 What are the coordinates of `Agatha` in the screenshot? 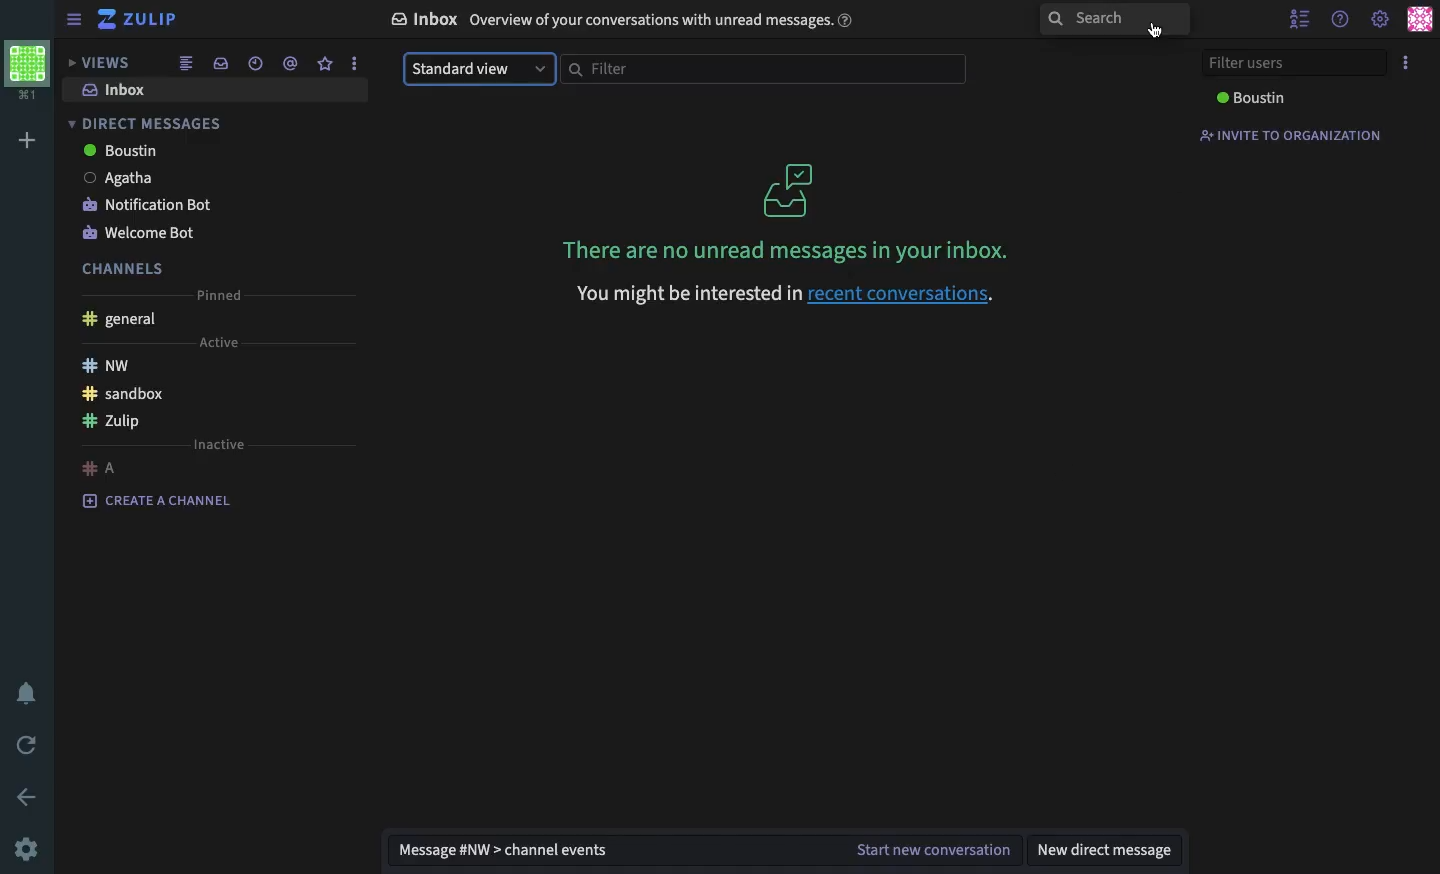 It's located at (119, 179).